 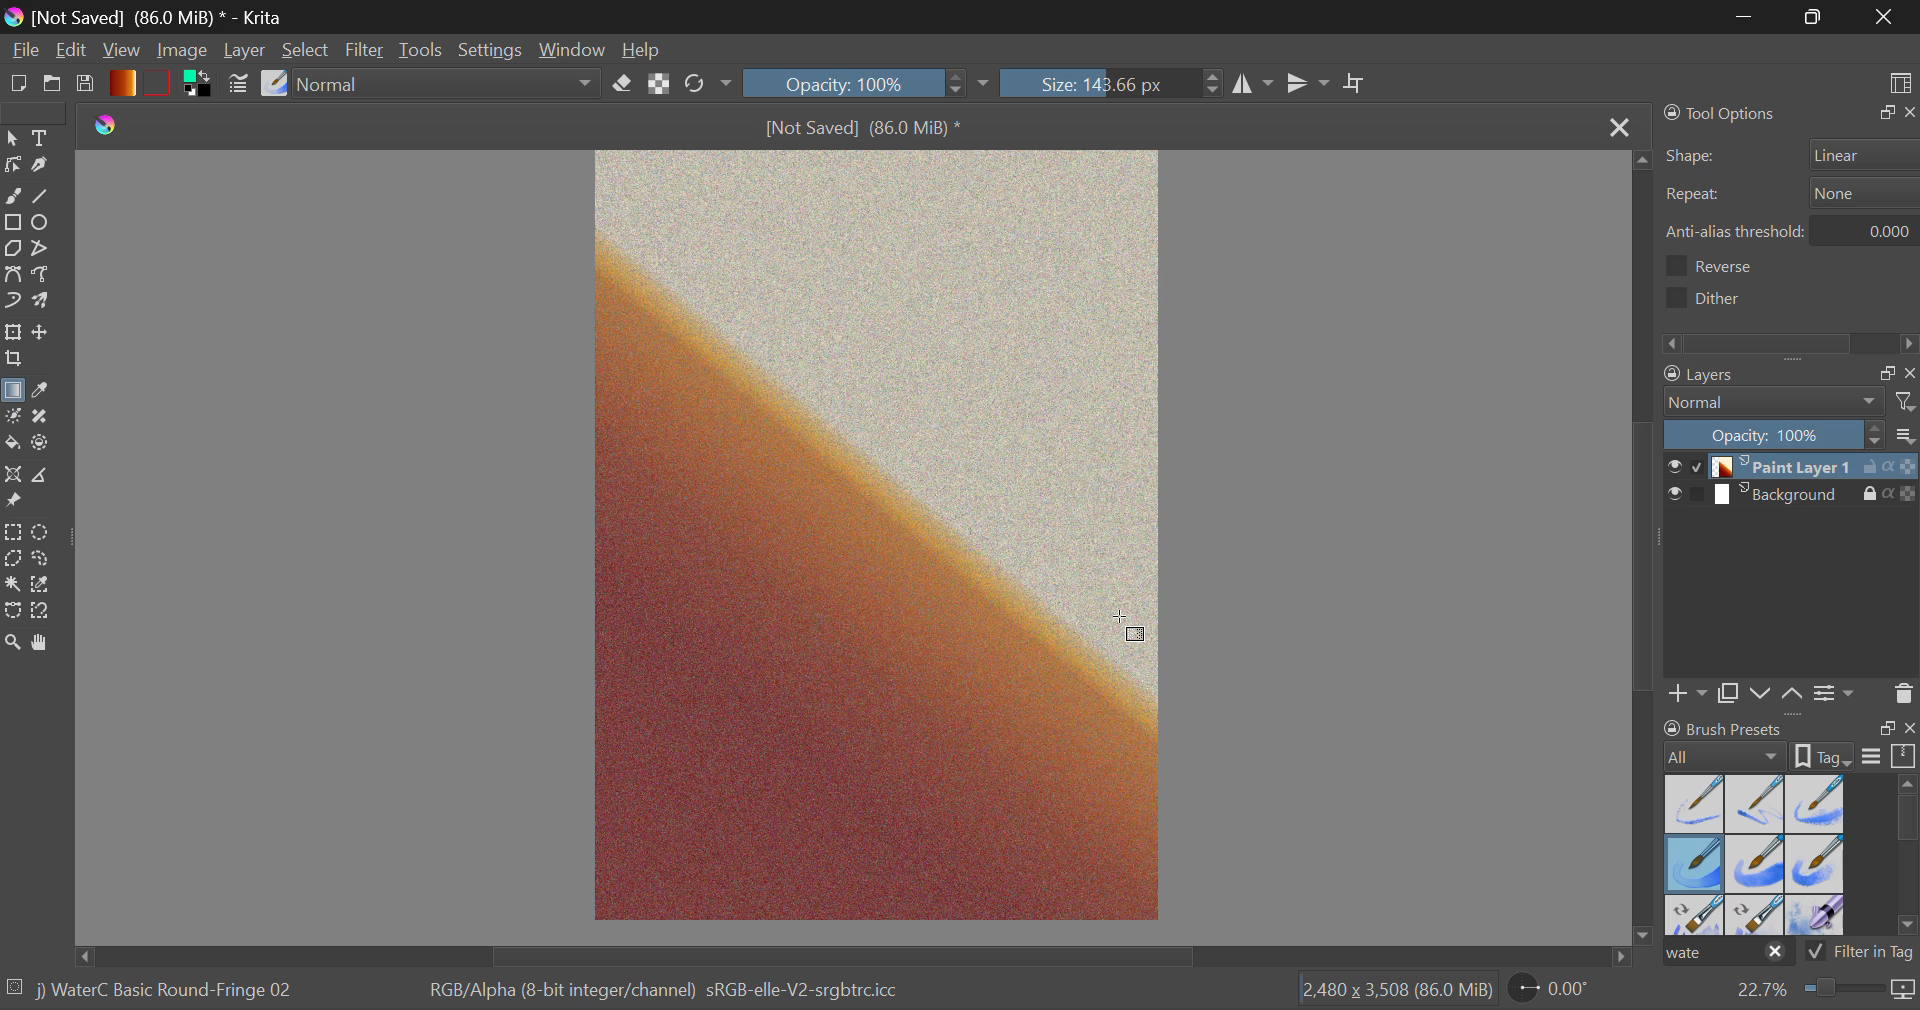 What do you see at coordinates (48, 416) in the screenshot?
I see `Smart Patch Tool` at bounding box center [48, 416].